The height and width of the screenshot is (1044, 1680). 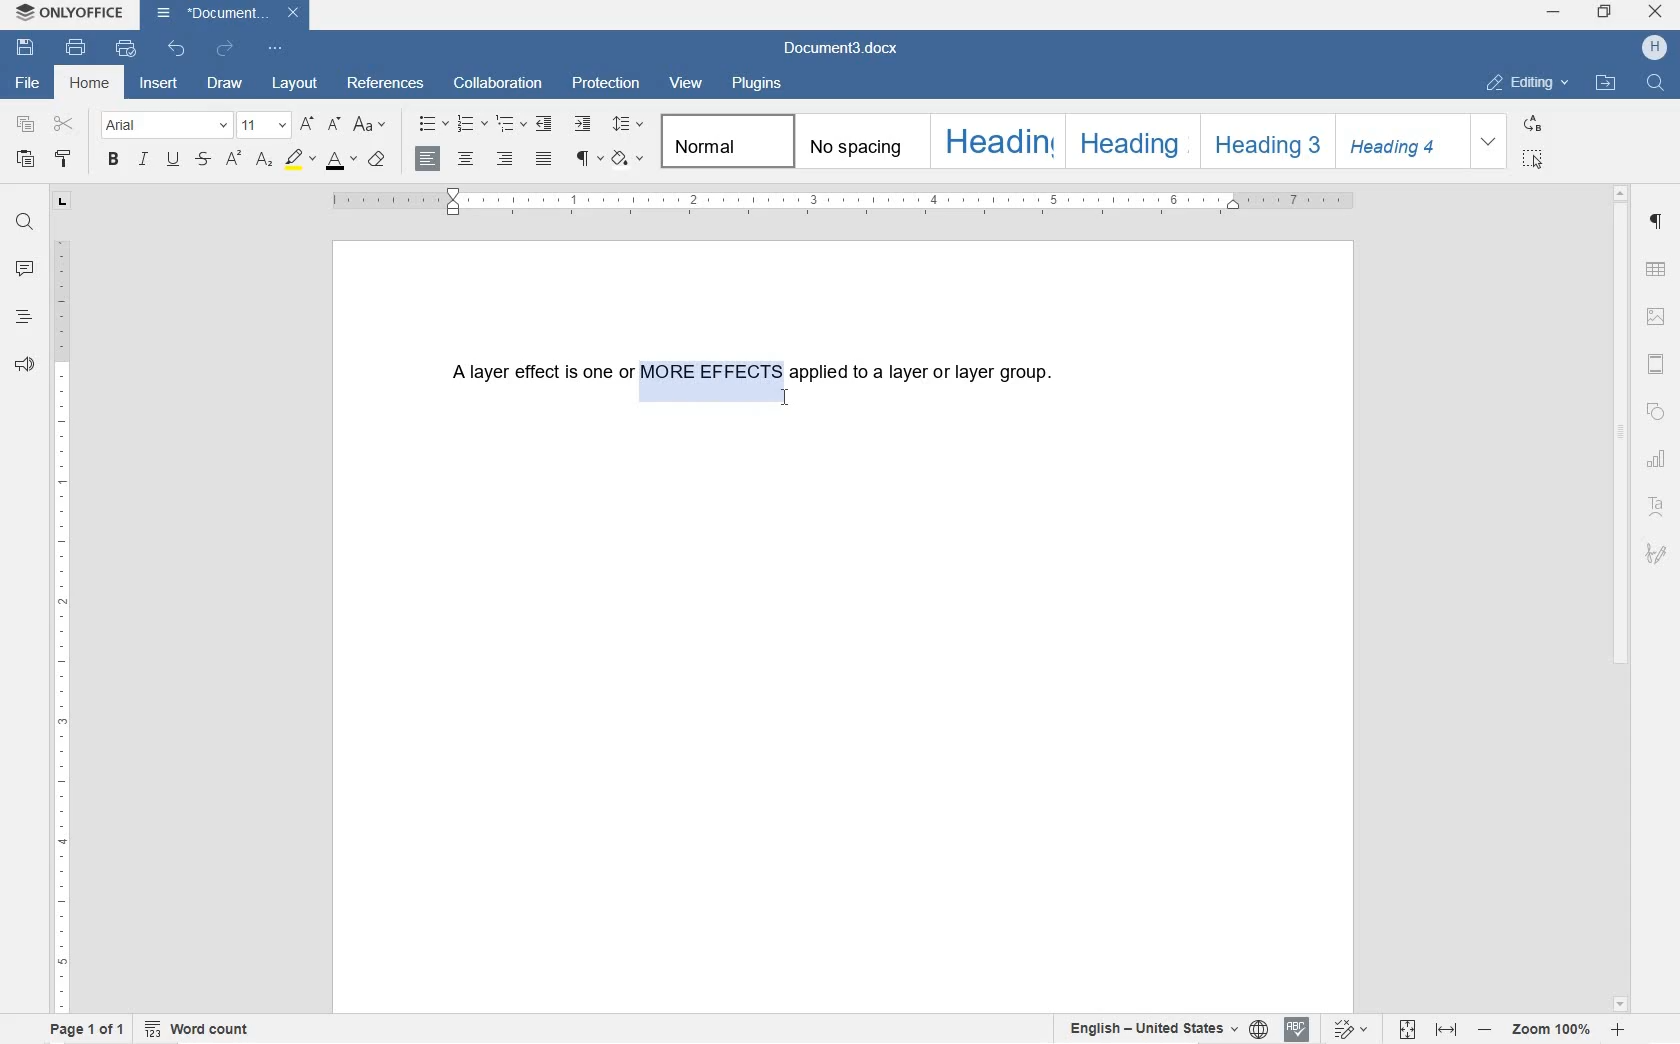 What do you see at coordinates (686, 84) in the screenshot?
I see `VIEW` at bounding box center [686, 84].